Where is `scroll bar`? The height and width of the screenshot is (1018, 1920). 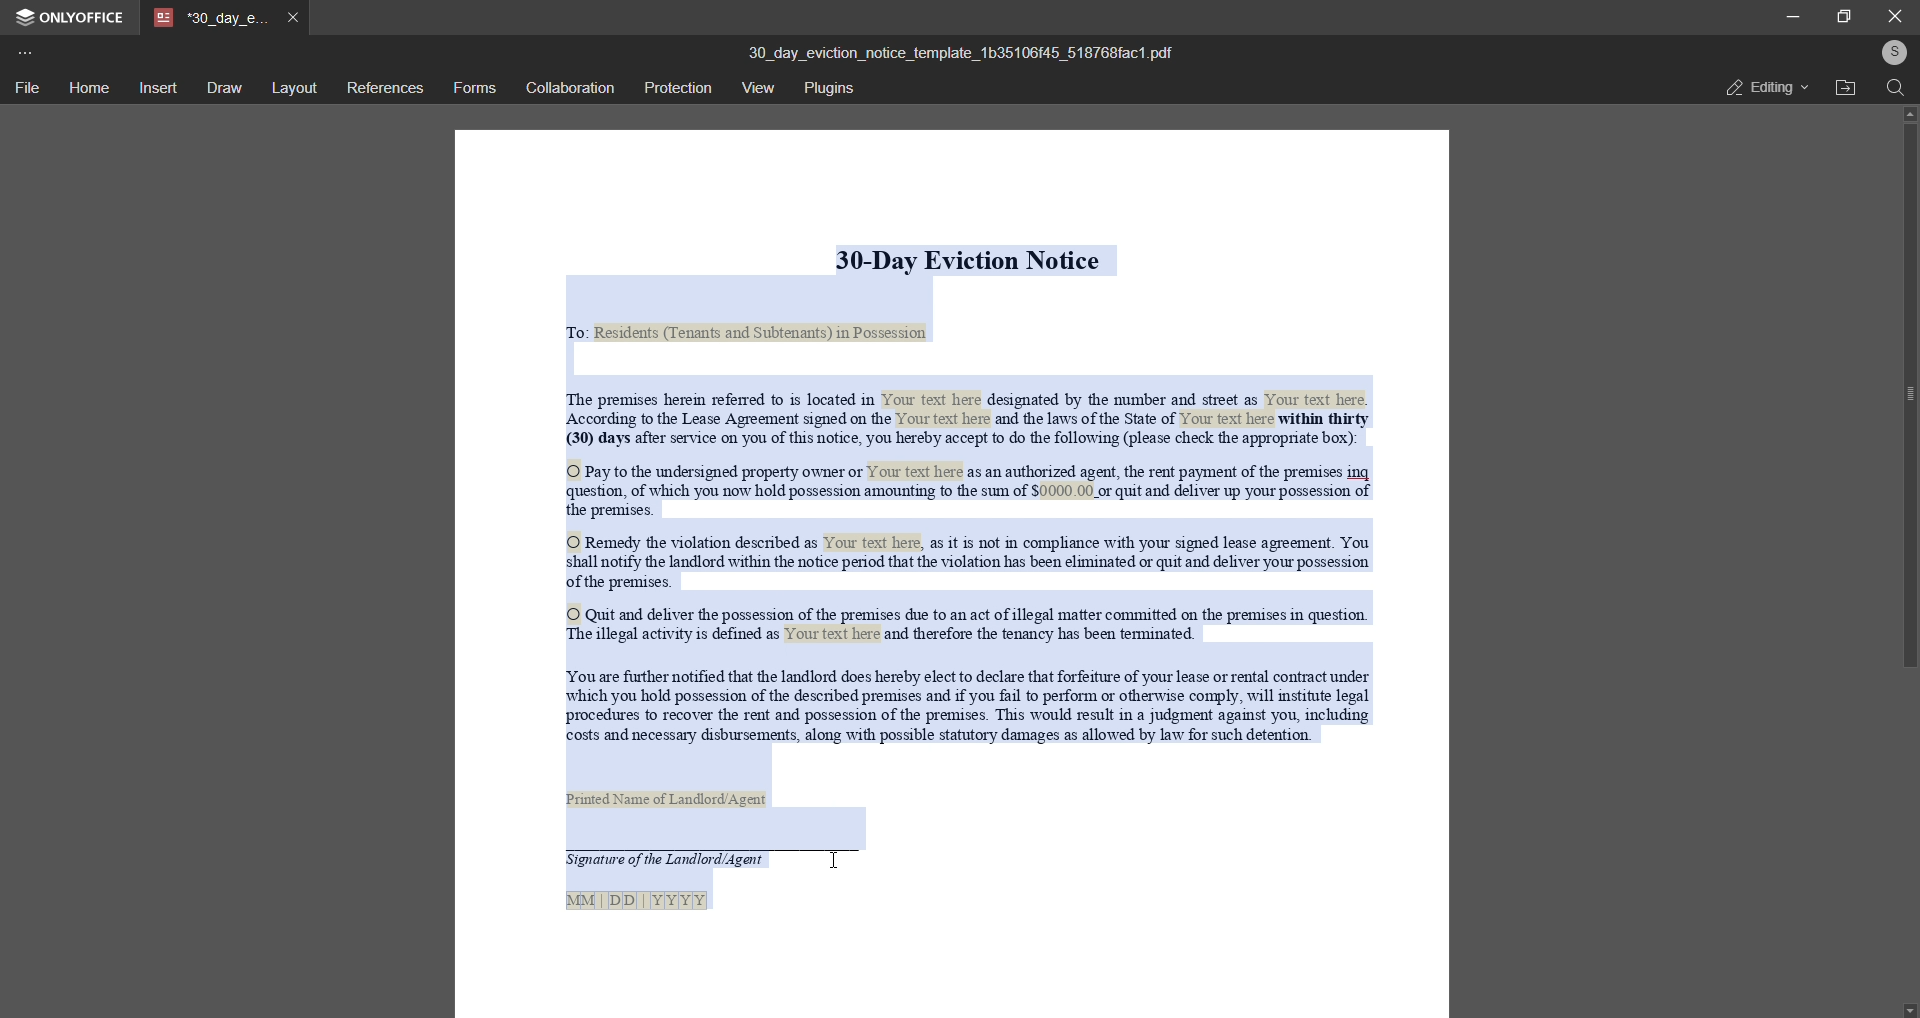
scroll bar is located at coordinates (1904, 398).